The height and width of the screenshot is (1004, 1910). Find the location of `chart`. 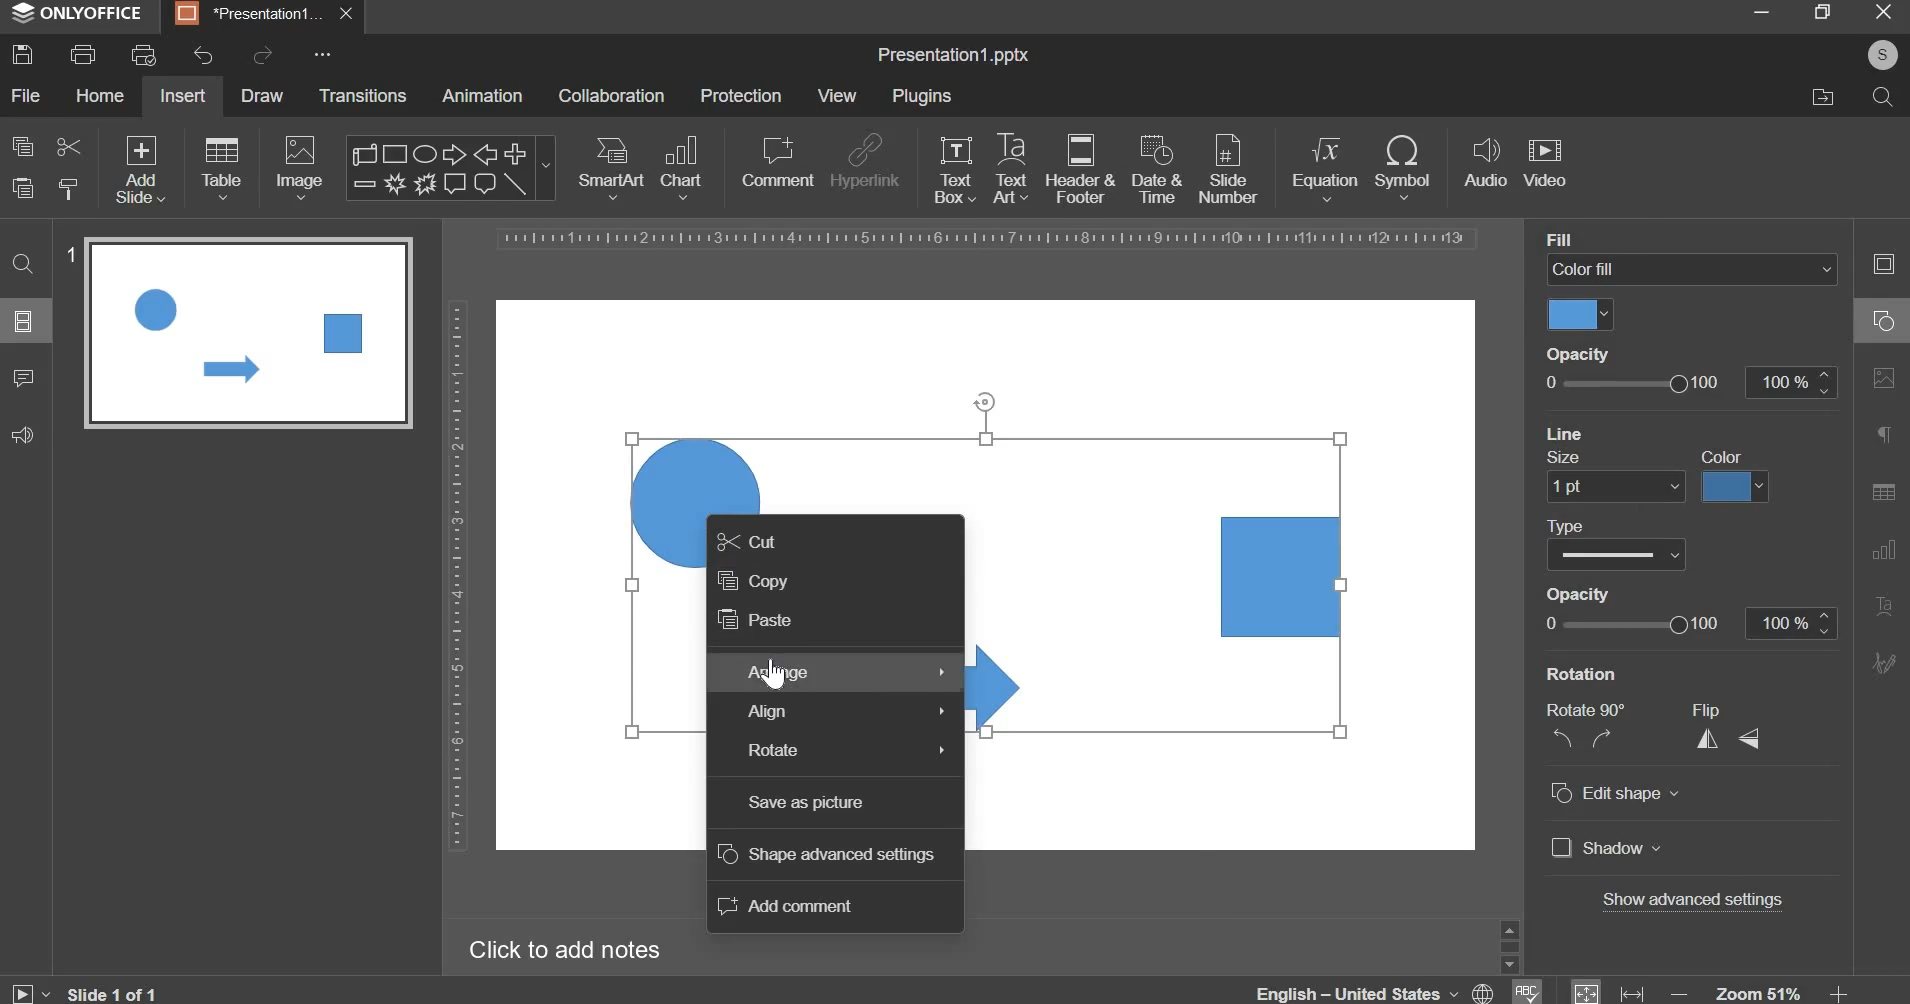

chart is located at coordinates (684, 166).